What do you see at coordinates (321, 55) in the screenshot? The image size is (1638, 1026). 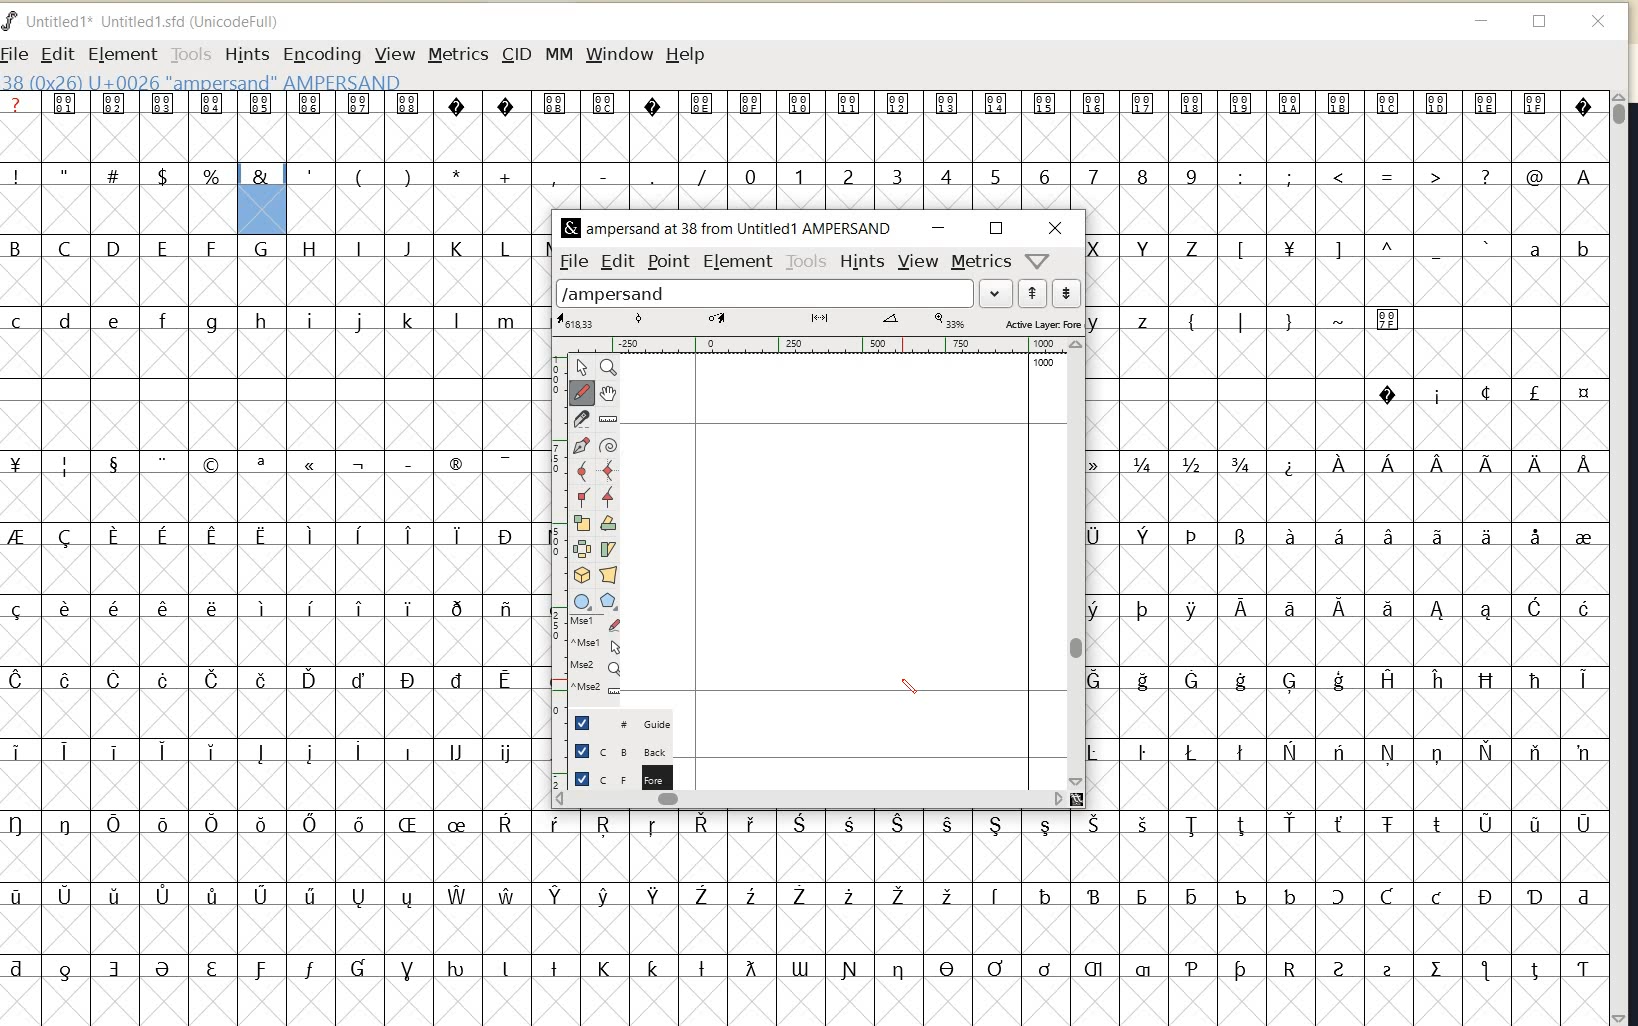 I see `ENCODING` at bounding box center [321, 55].